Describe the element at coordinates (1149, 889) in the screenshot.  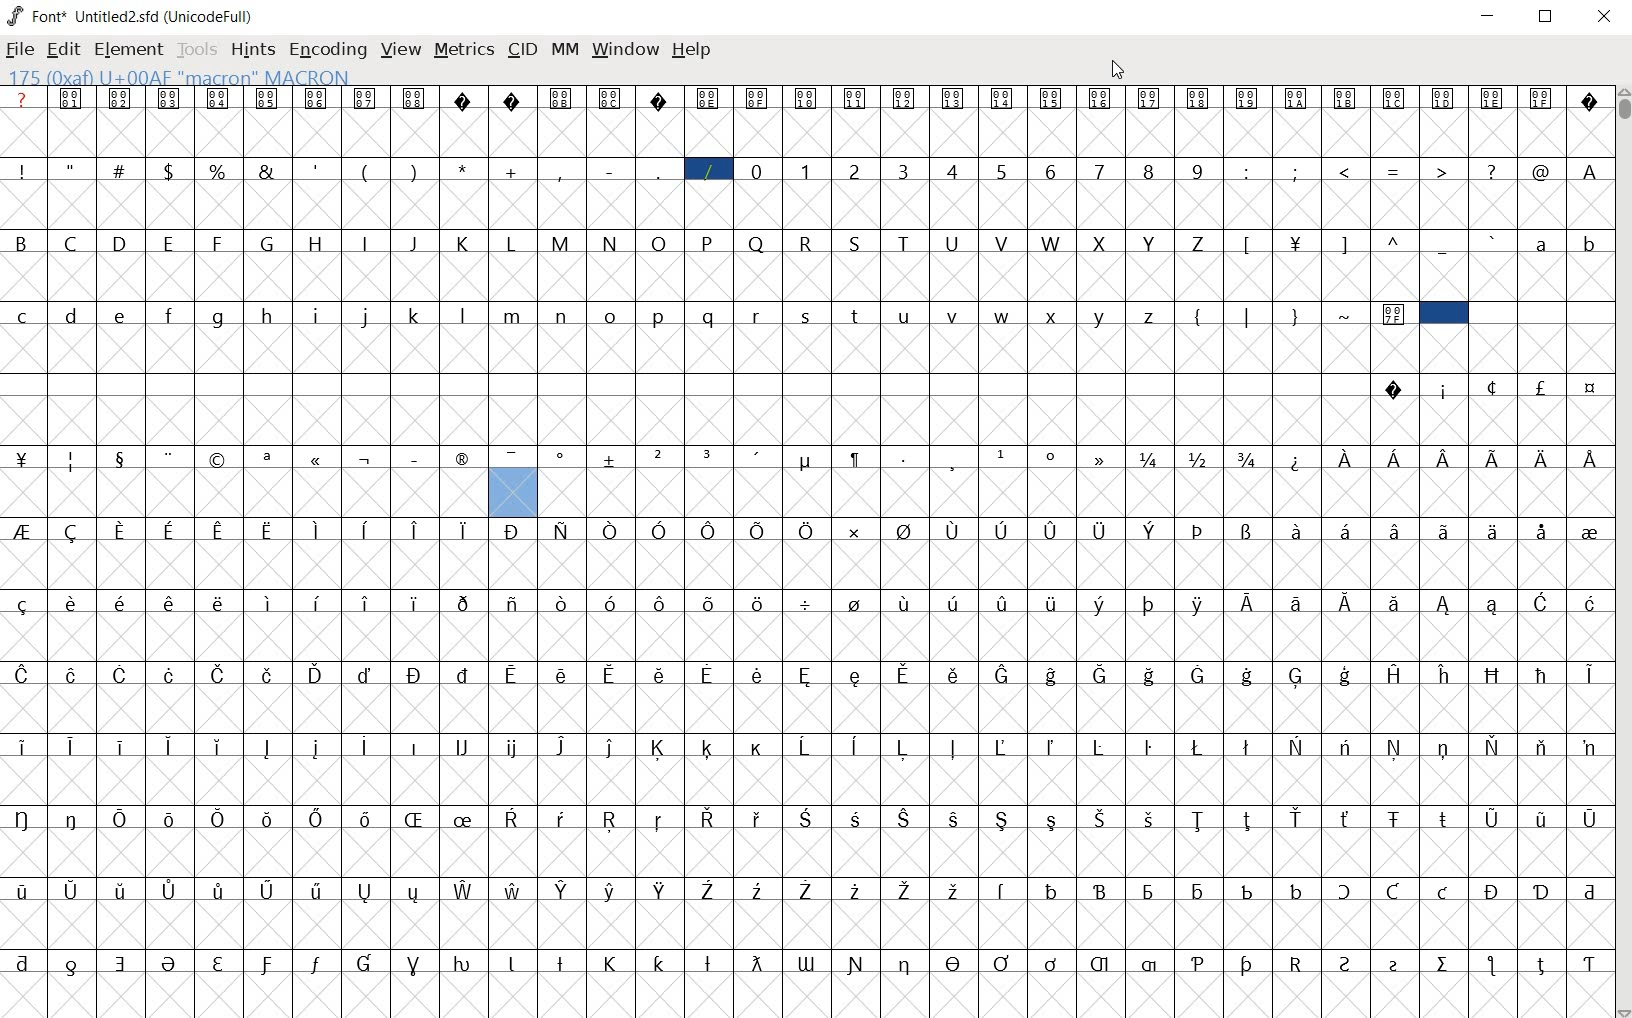
I see `Symbol` at that location.